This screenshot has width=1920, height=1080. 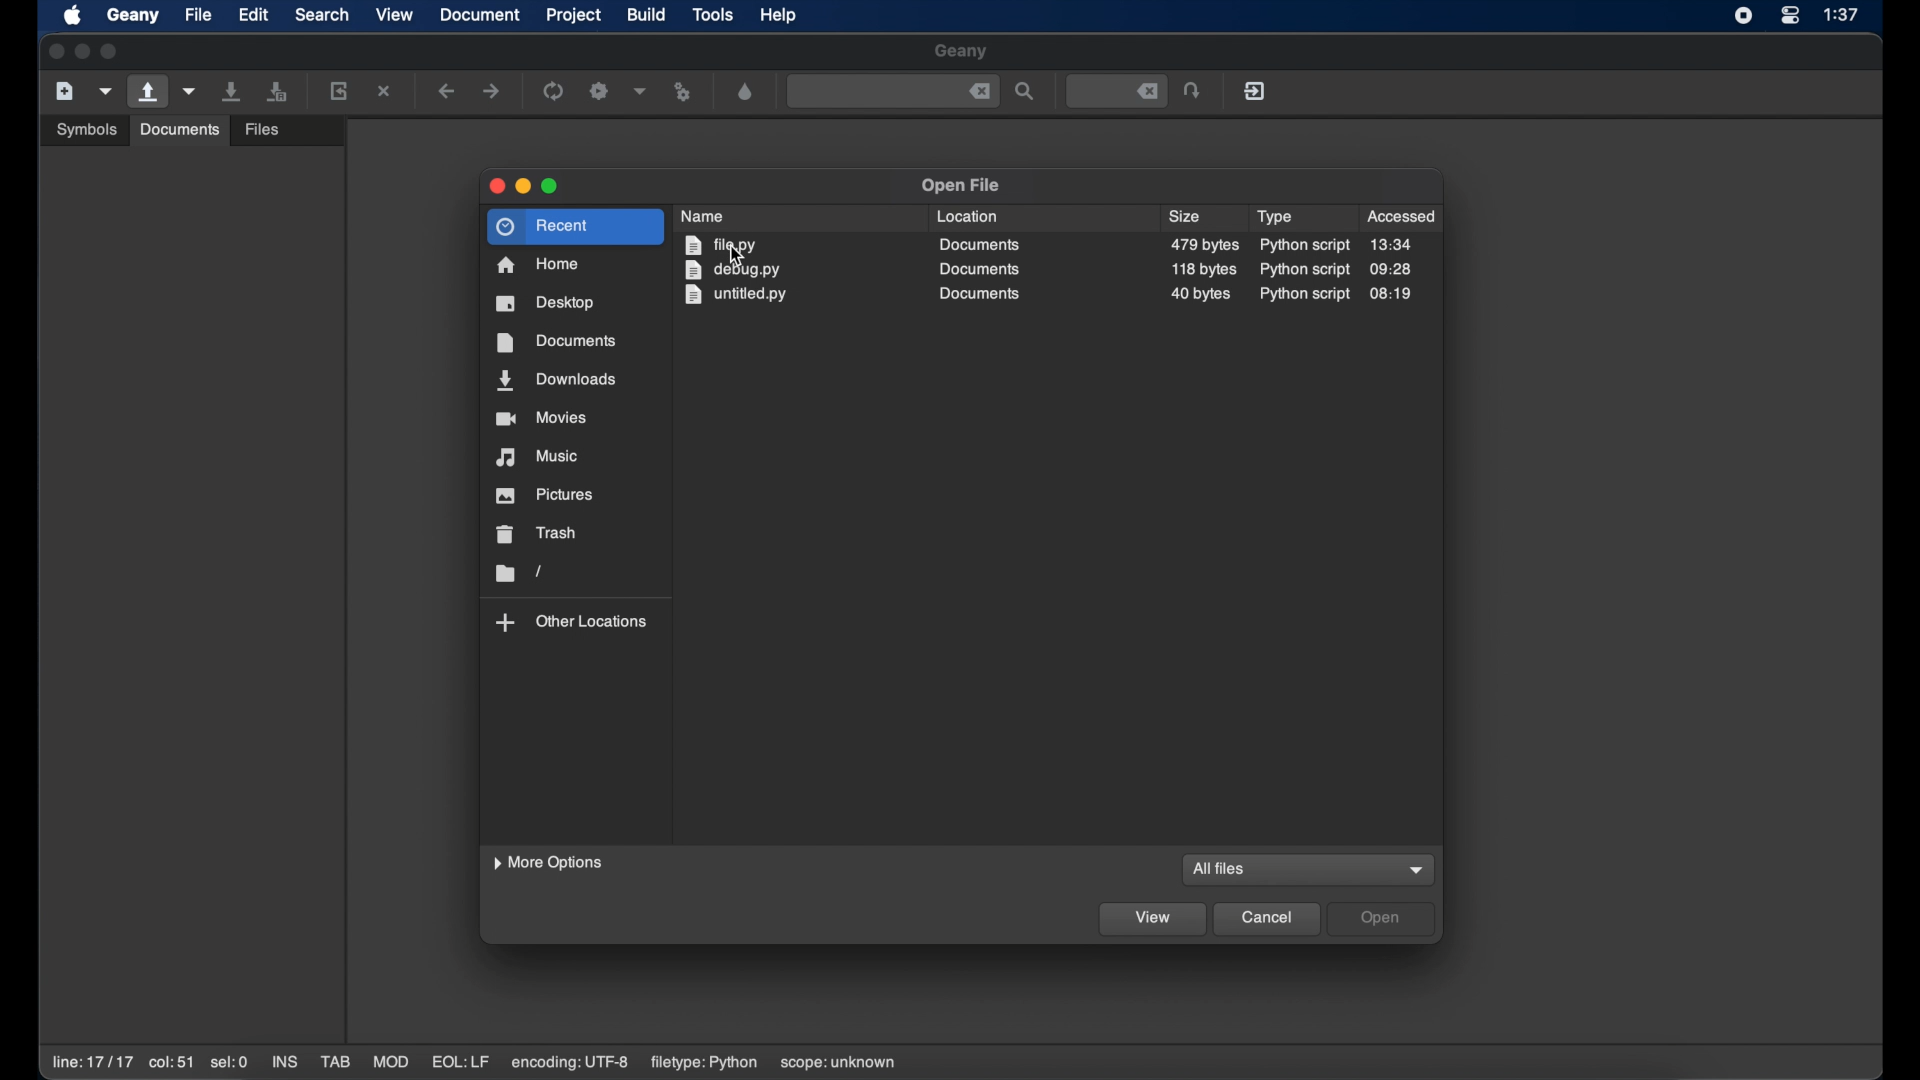 What do you see at coordinates (232, 91) in the screenshot?
I see `save current file` at bounding box center [232, 91].